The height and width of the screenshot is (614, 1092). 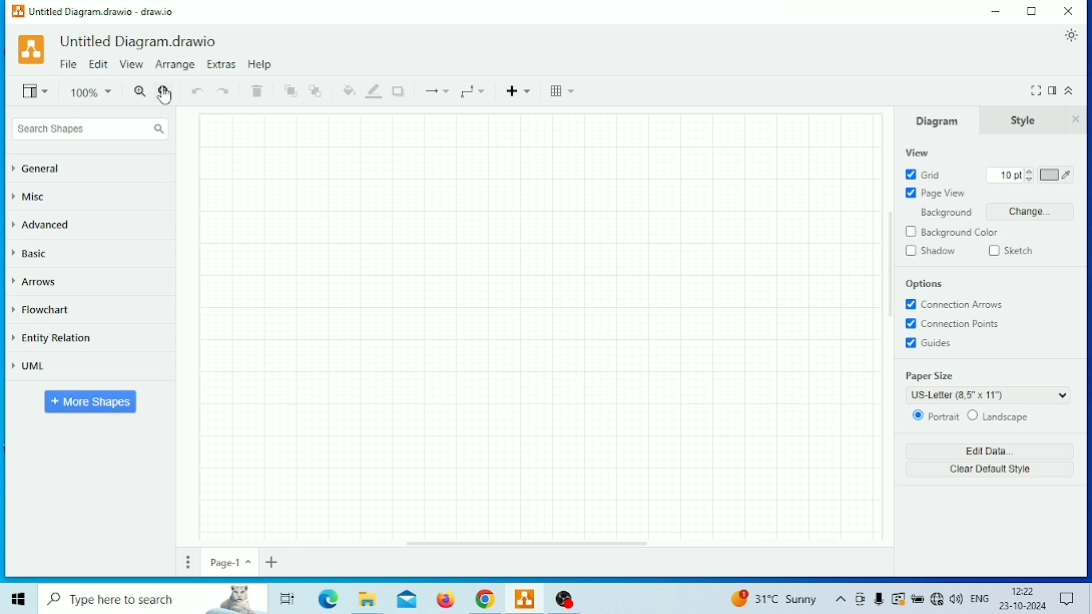 What do you see at coordinates (1012, 251) in the screenshot?
I see `Sketch` at bounding box center [1012, 251].